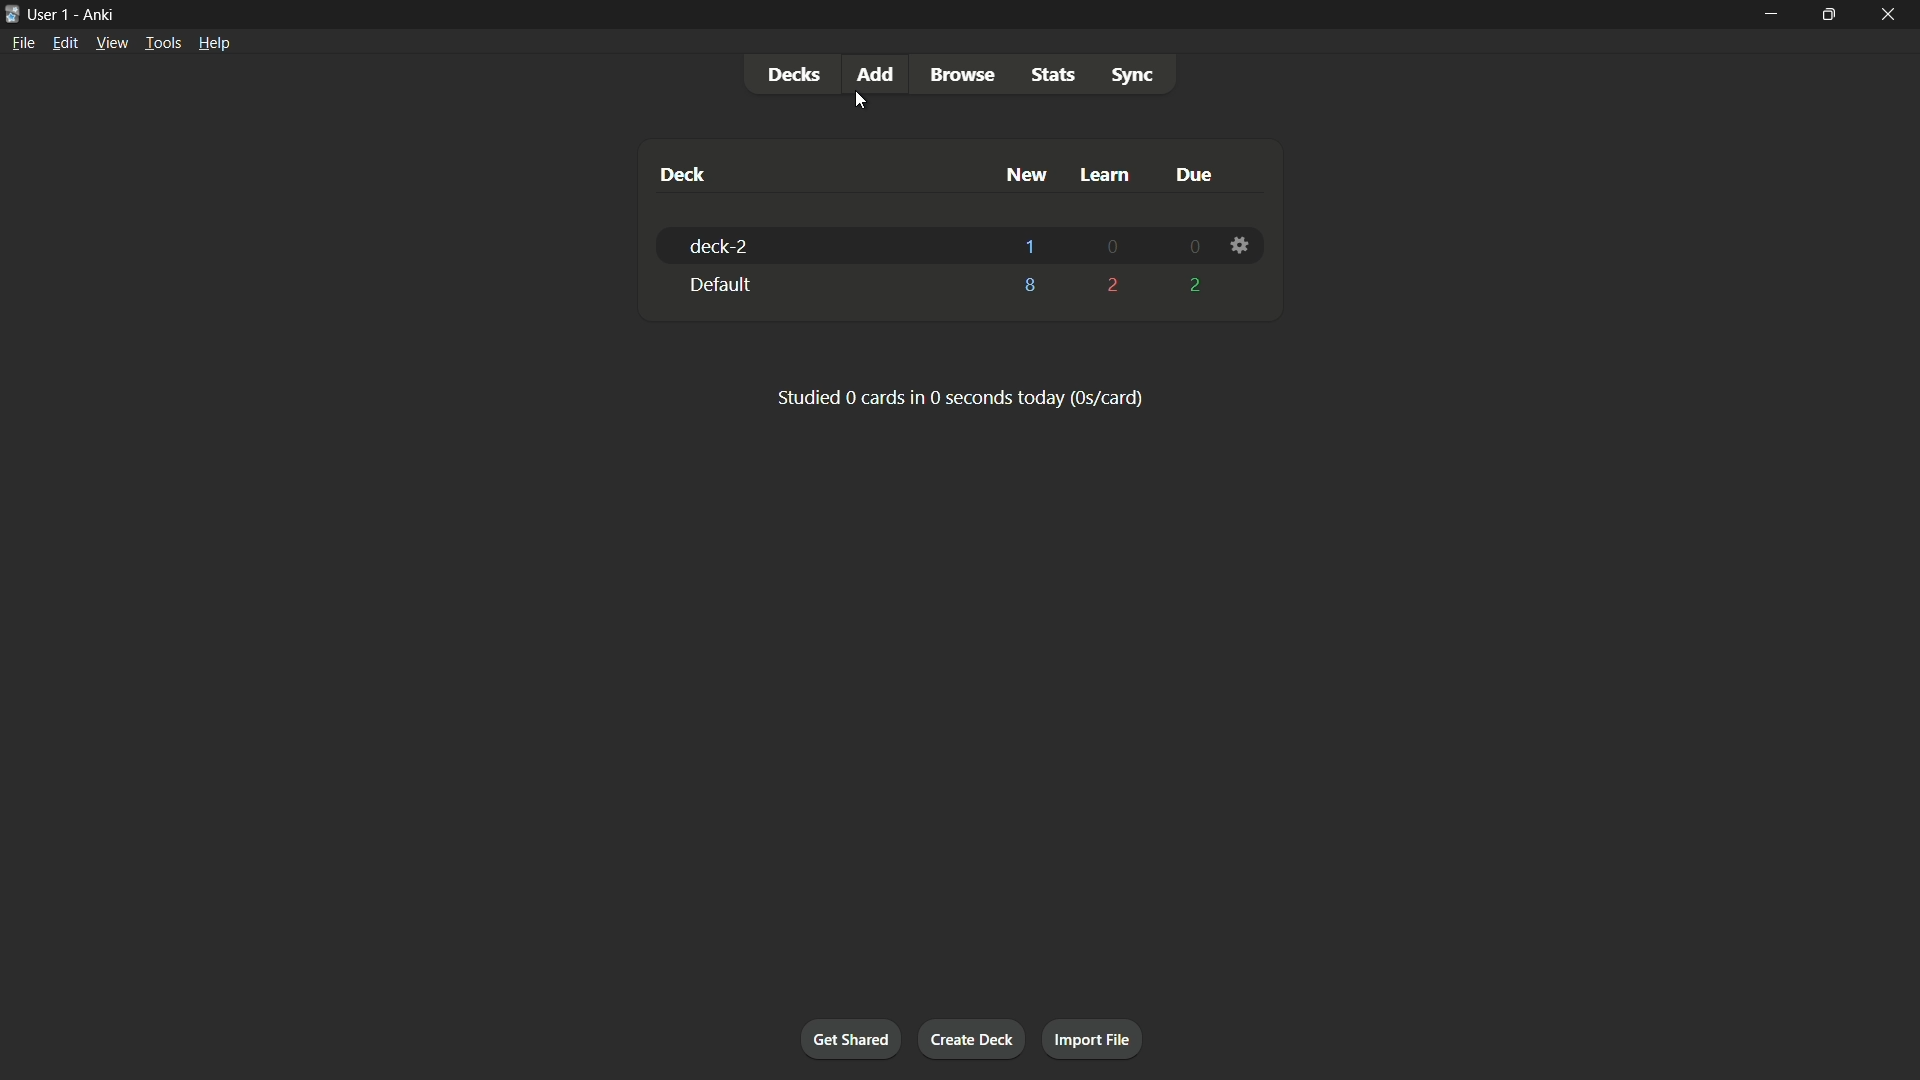  Describe the element at coordinates (859, 103) in the screenshot. I see `cursor` at that location.